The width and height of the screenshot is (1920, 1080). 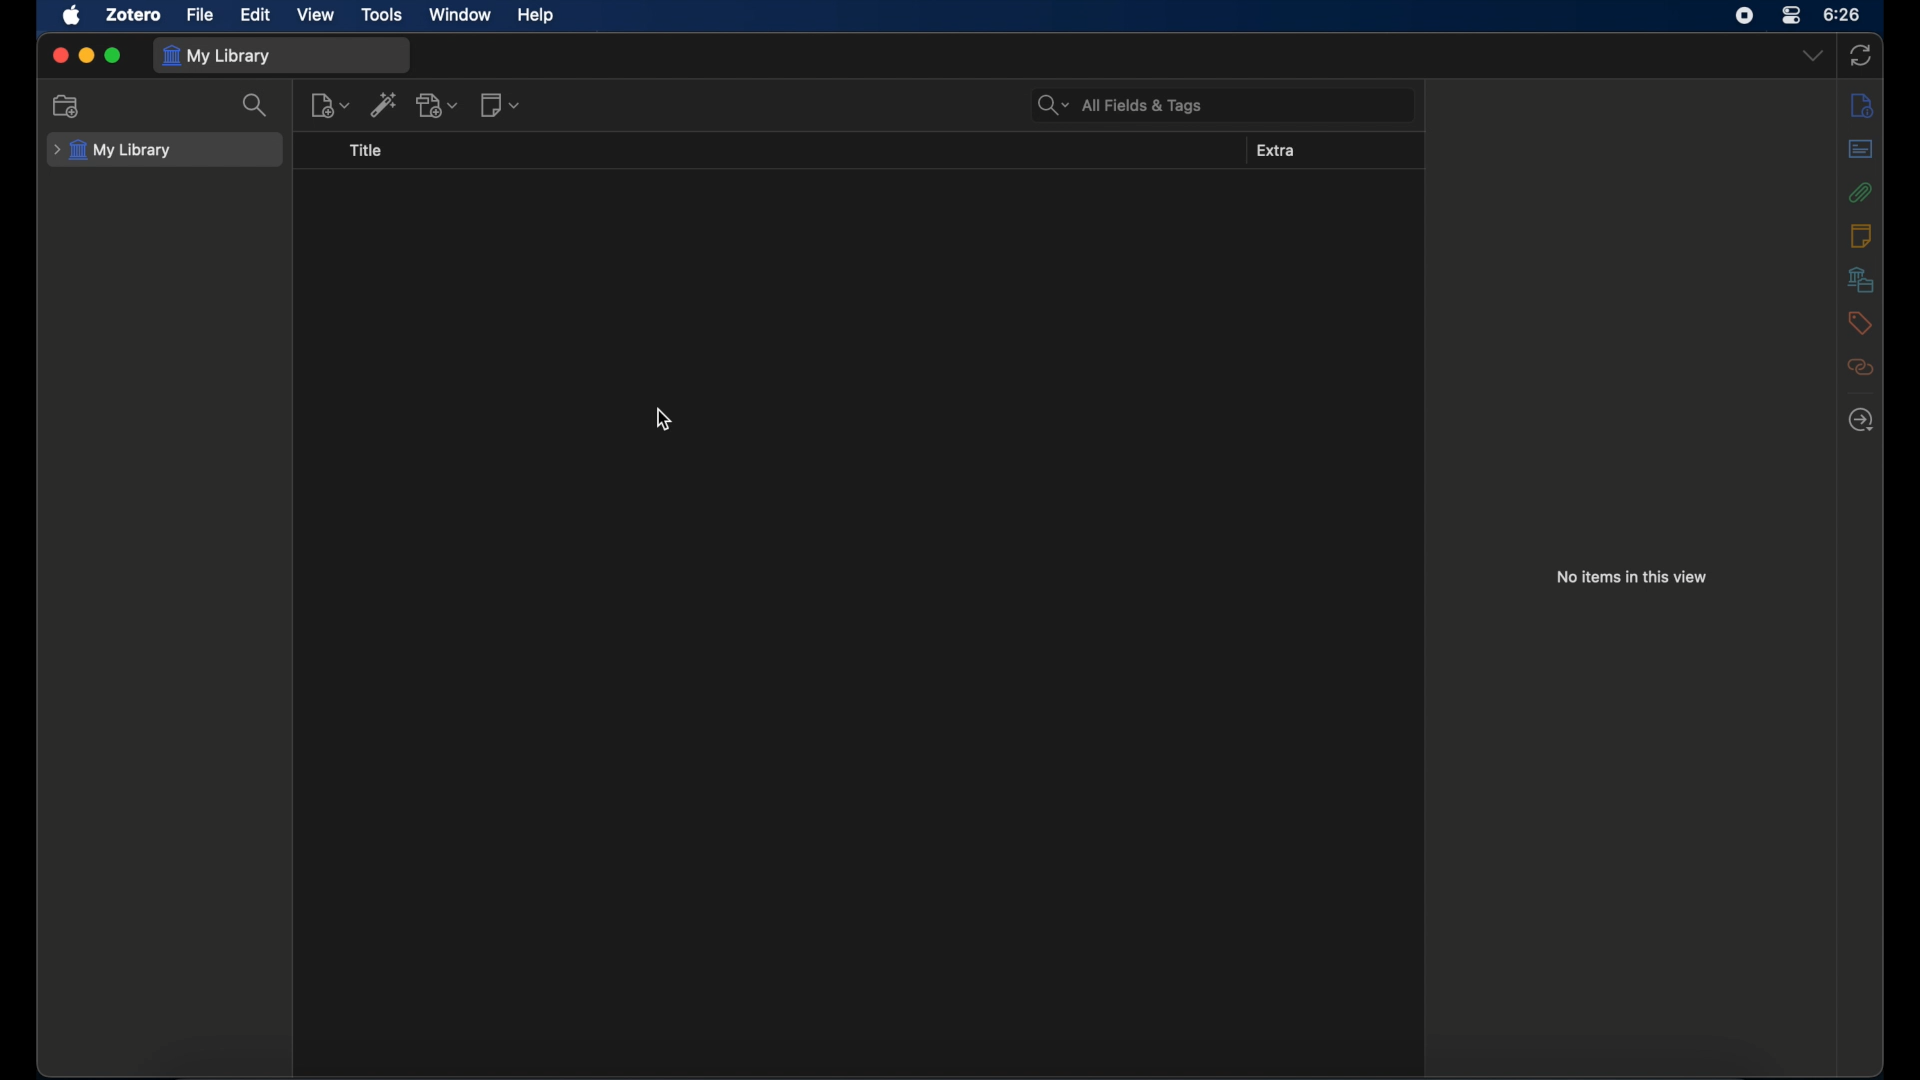 What do you see at coordinates (367, 150) in the screenshot?
I see `title` at bounding box center [367, 150].